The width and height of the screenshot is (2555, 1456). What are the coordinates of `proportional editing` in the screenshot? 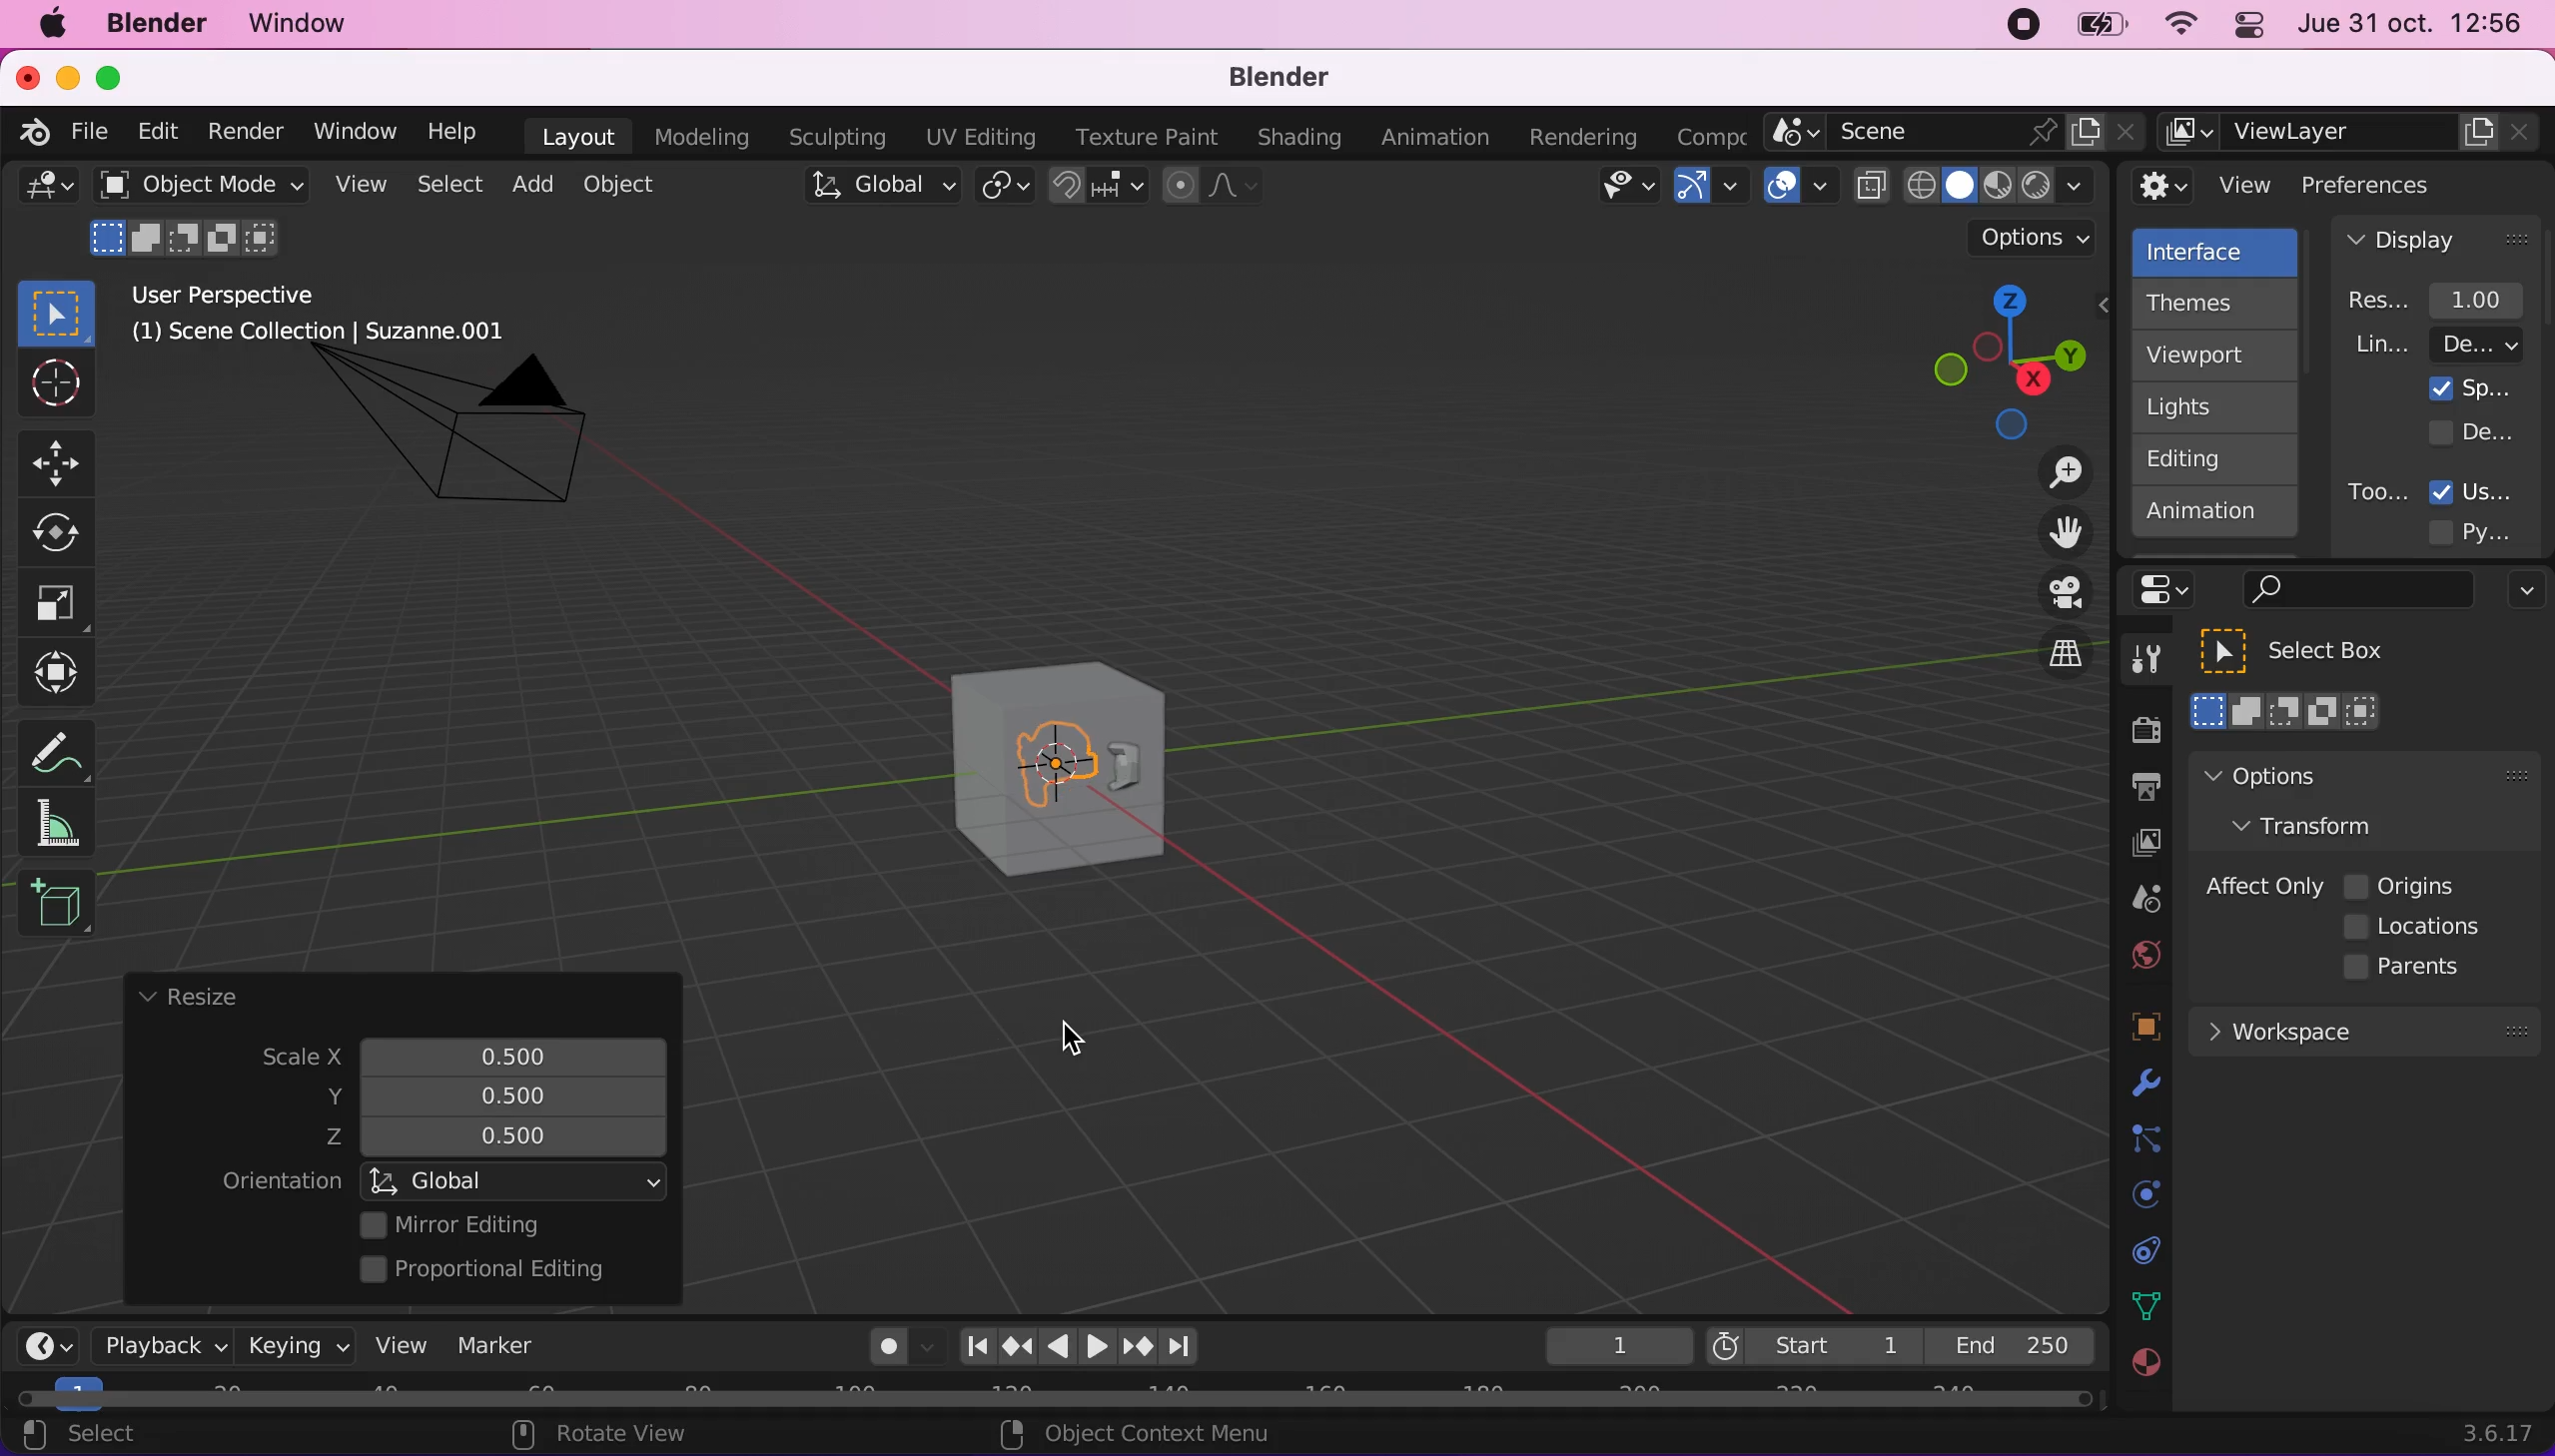 It's located at (497, 1271).